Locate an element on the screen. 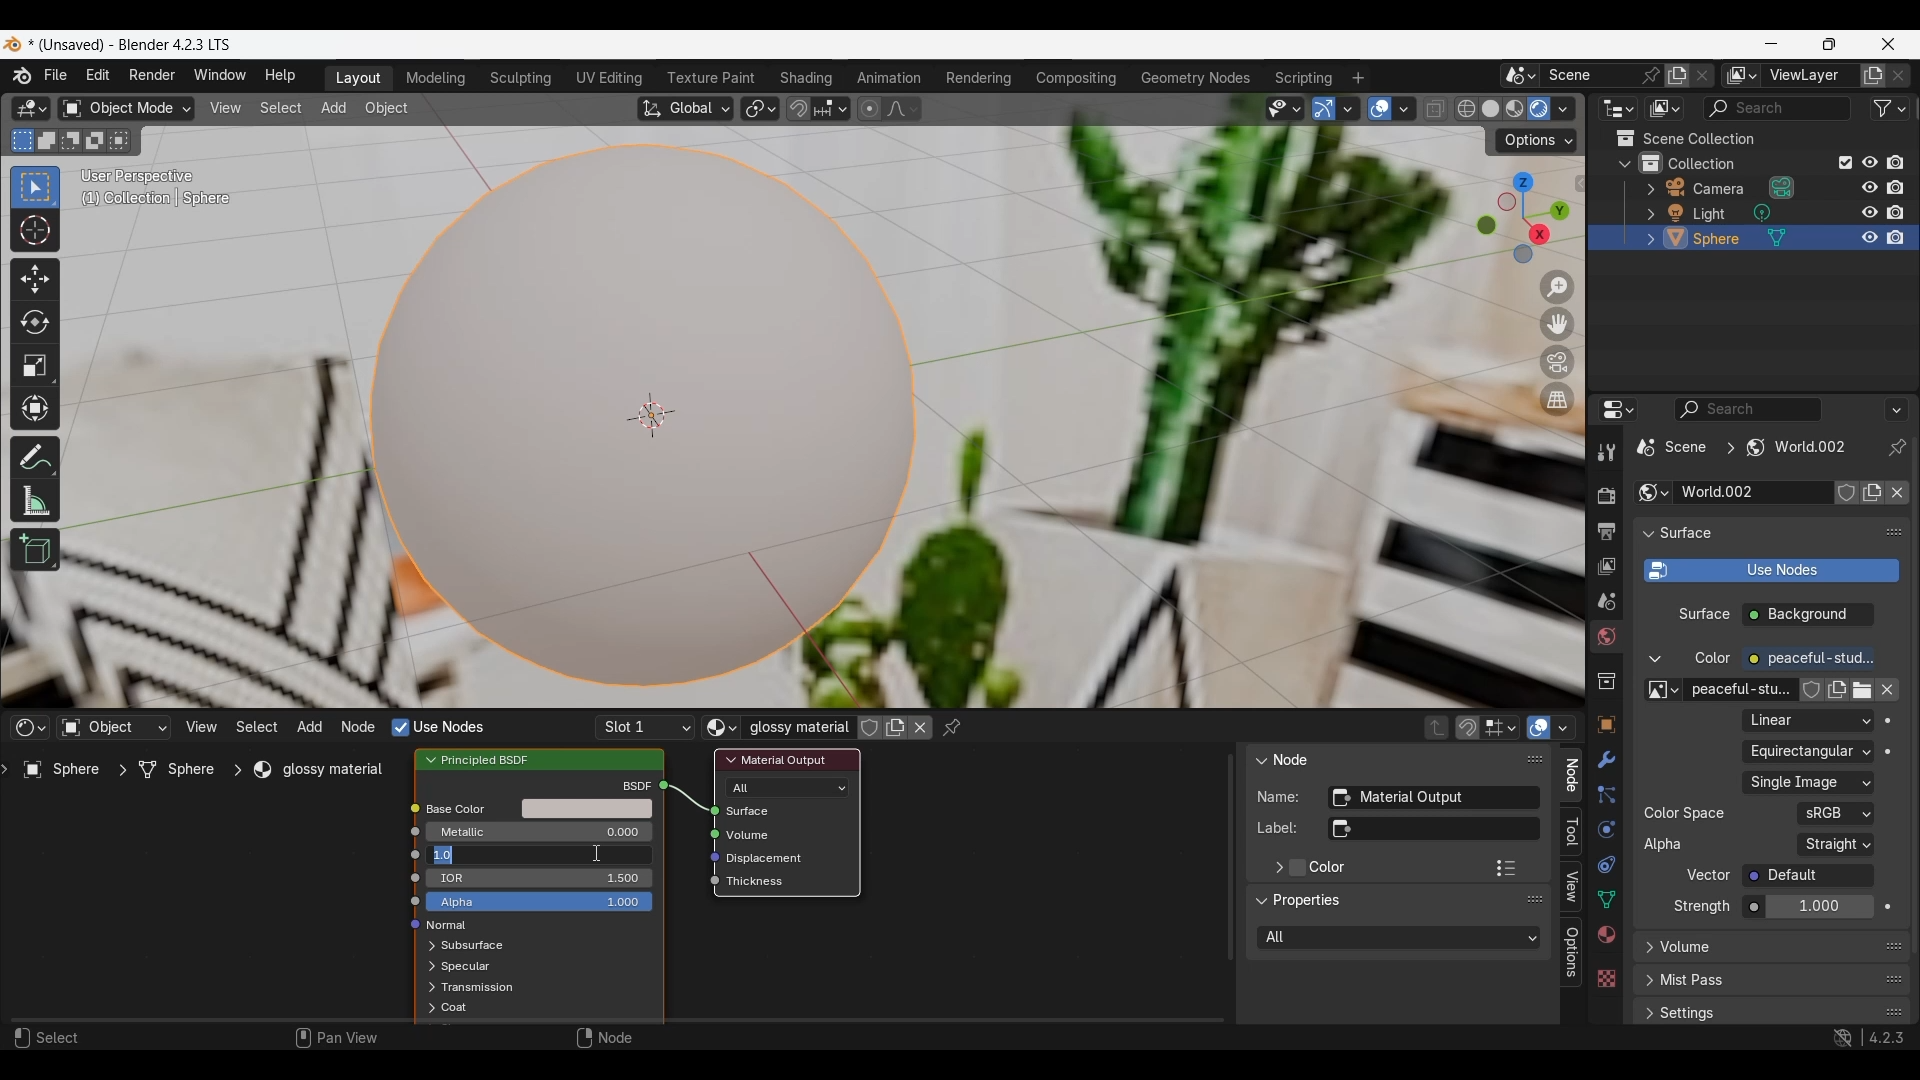 The image size is (1920, 1080). Filter search is located at coordinates (1777, 109).